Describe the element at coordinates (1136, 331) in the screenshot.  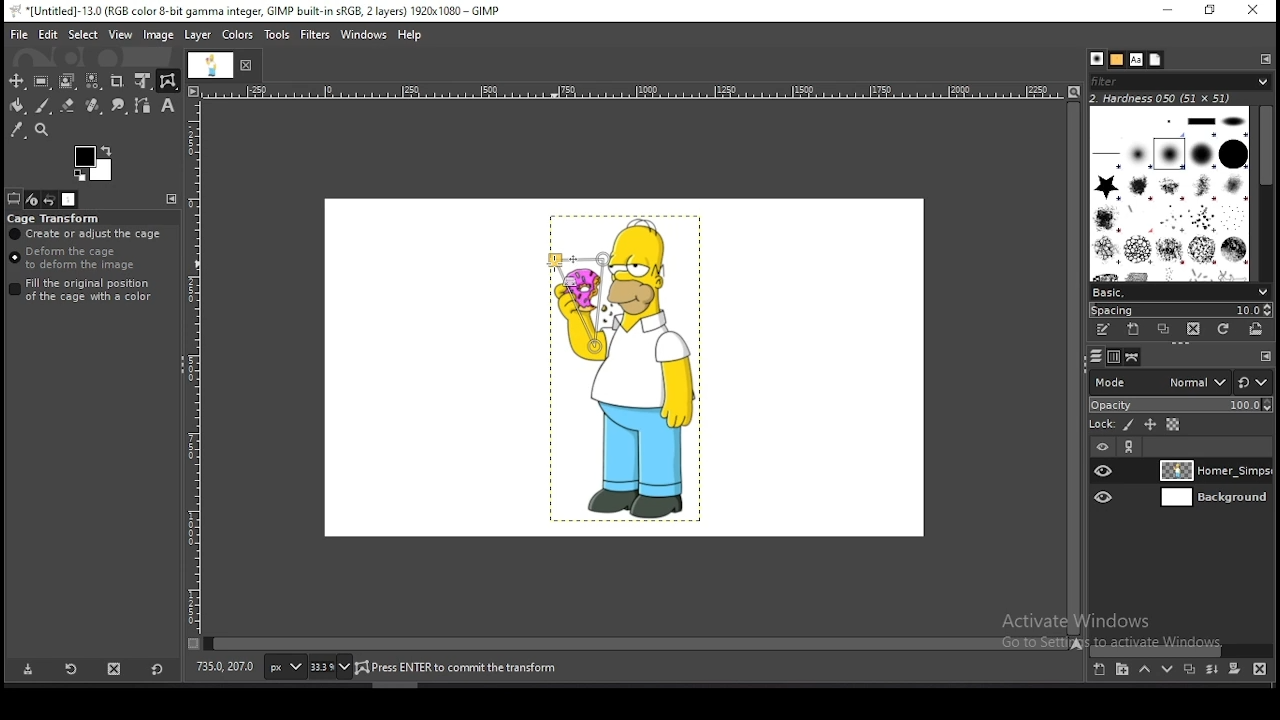
I see `create a new brush` at that location.